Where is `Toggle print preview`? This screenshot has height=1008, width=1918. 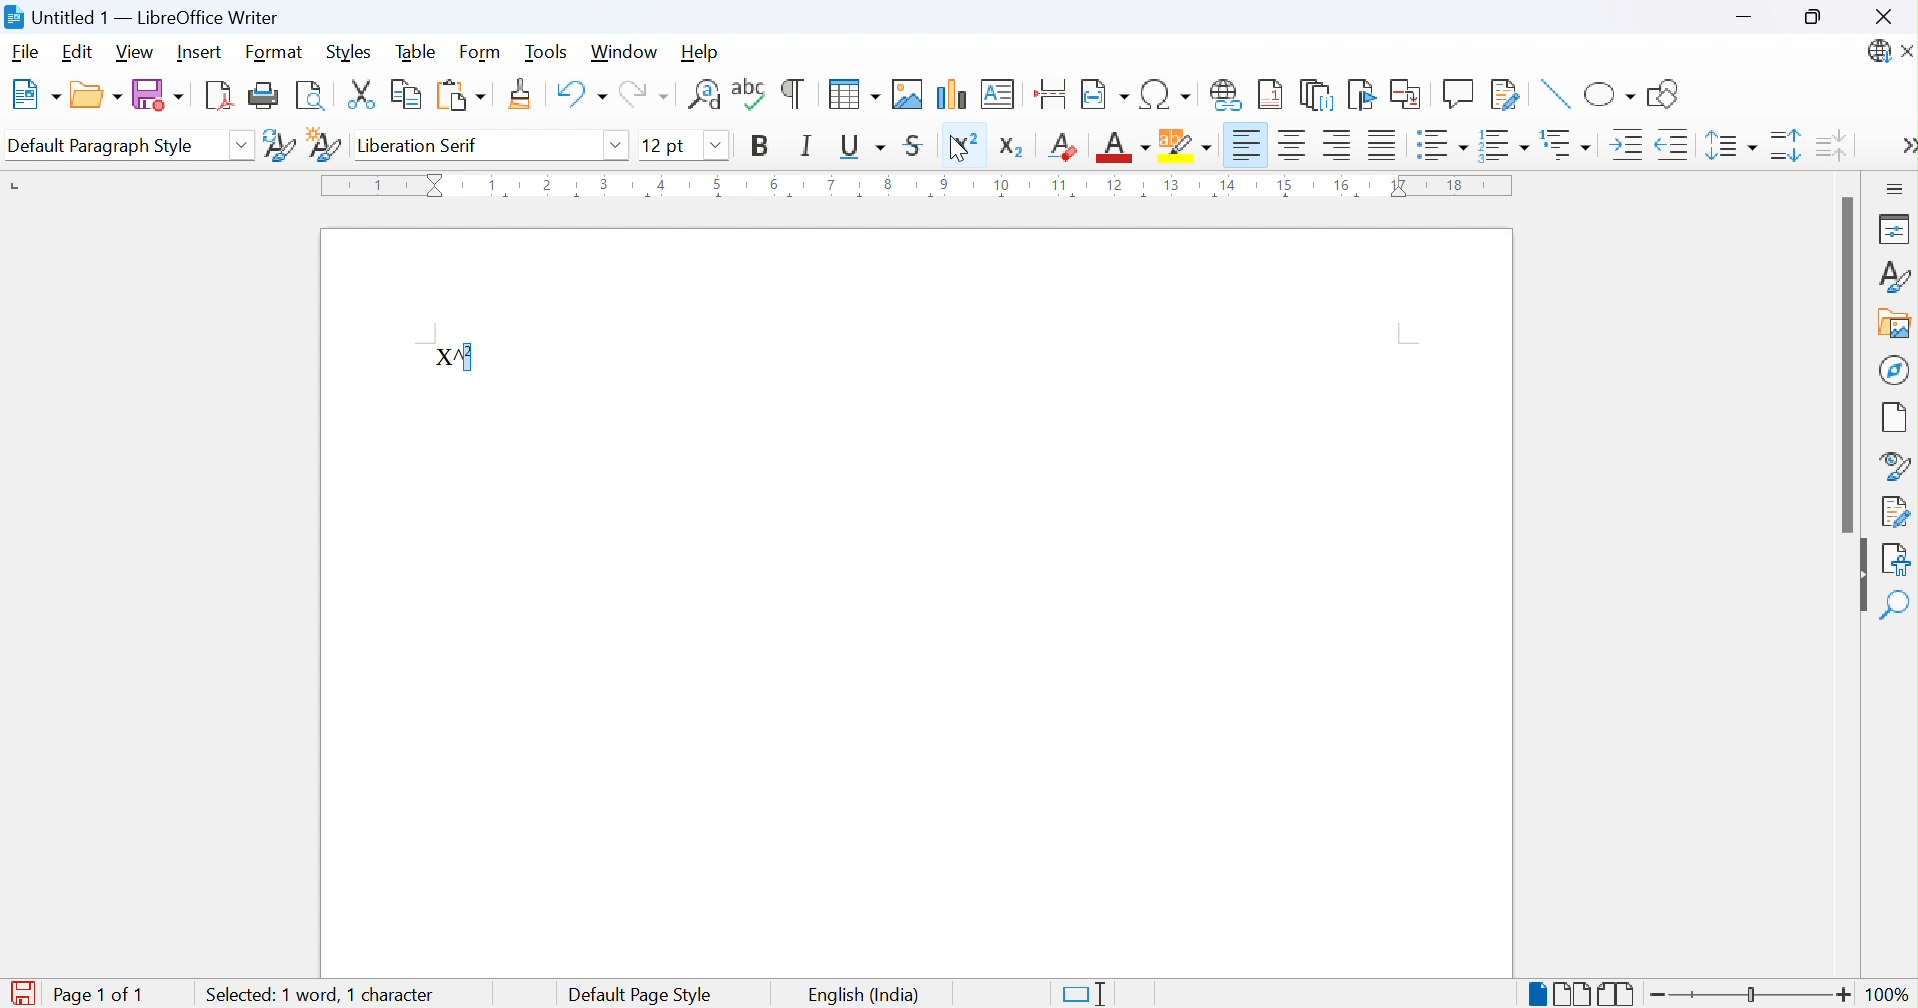 Toggle print preview is located at coordinates (309, 98).